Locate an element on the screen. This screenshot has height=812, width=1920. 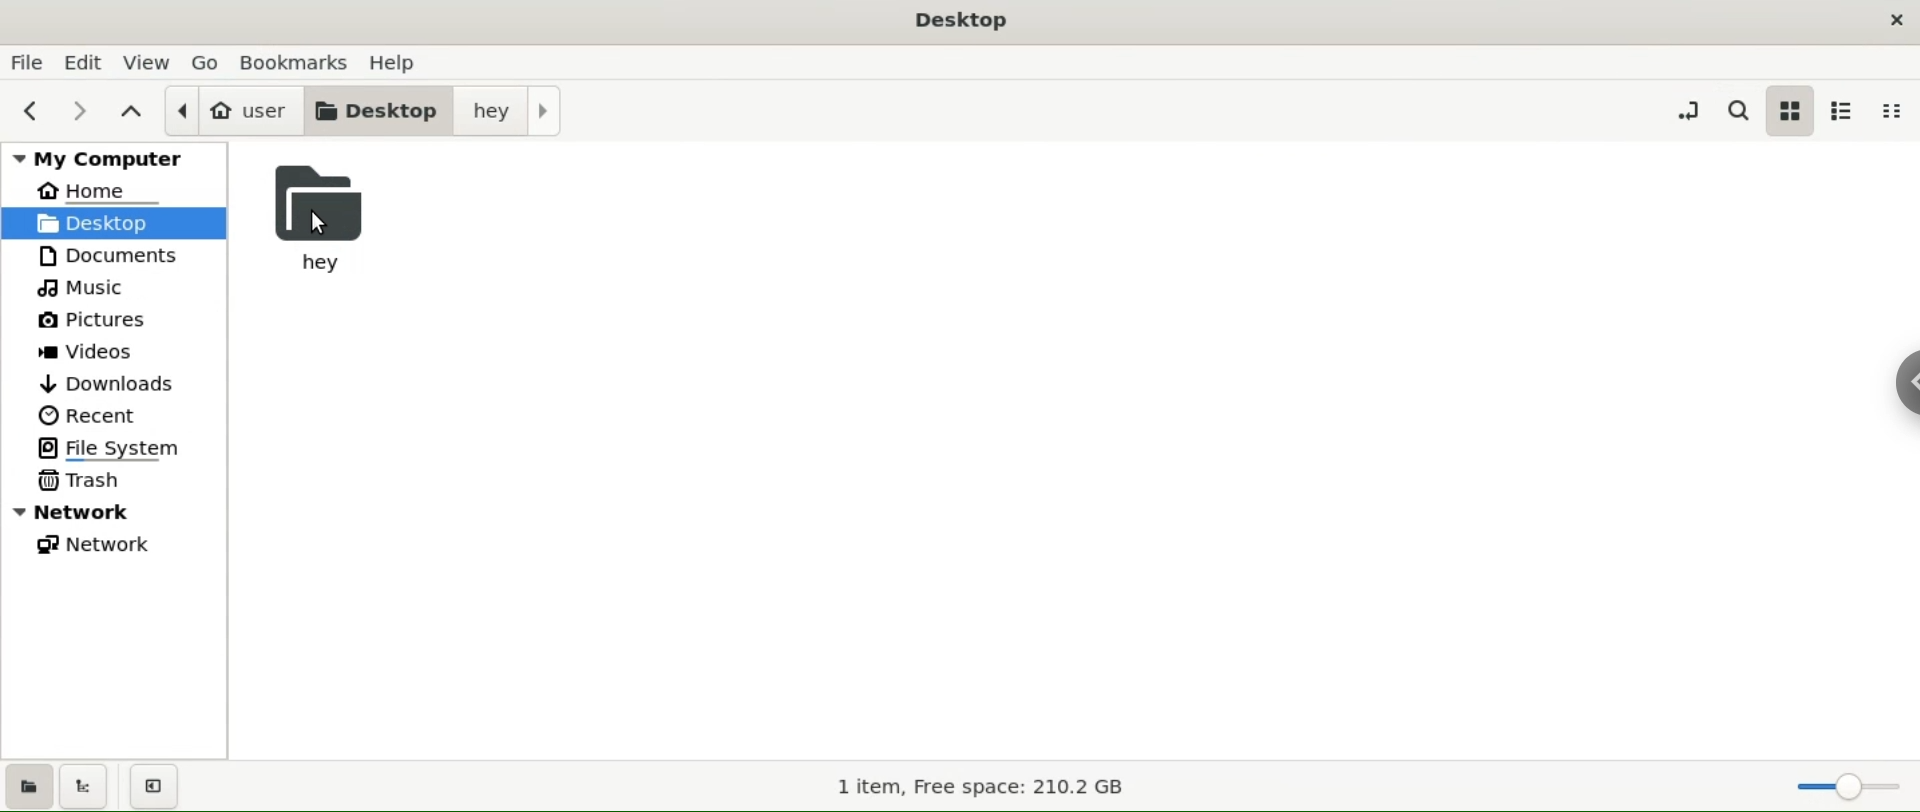
close sidebars is located at coordinates (160, 788).